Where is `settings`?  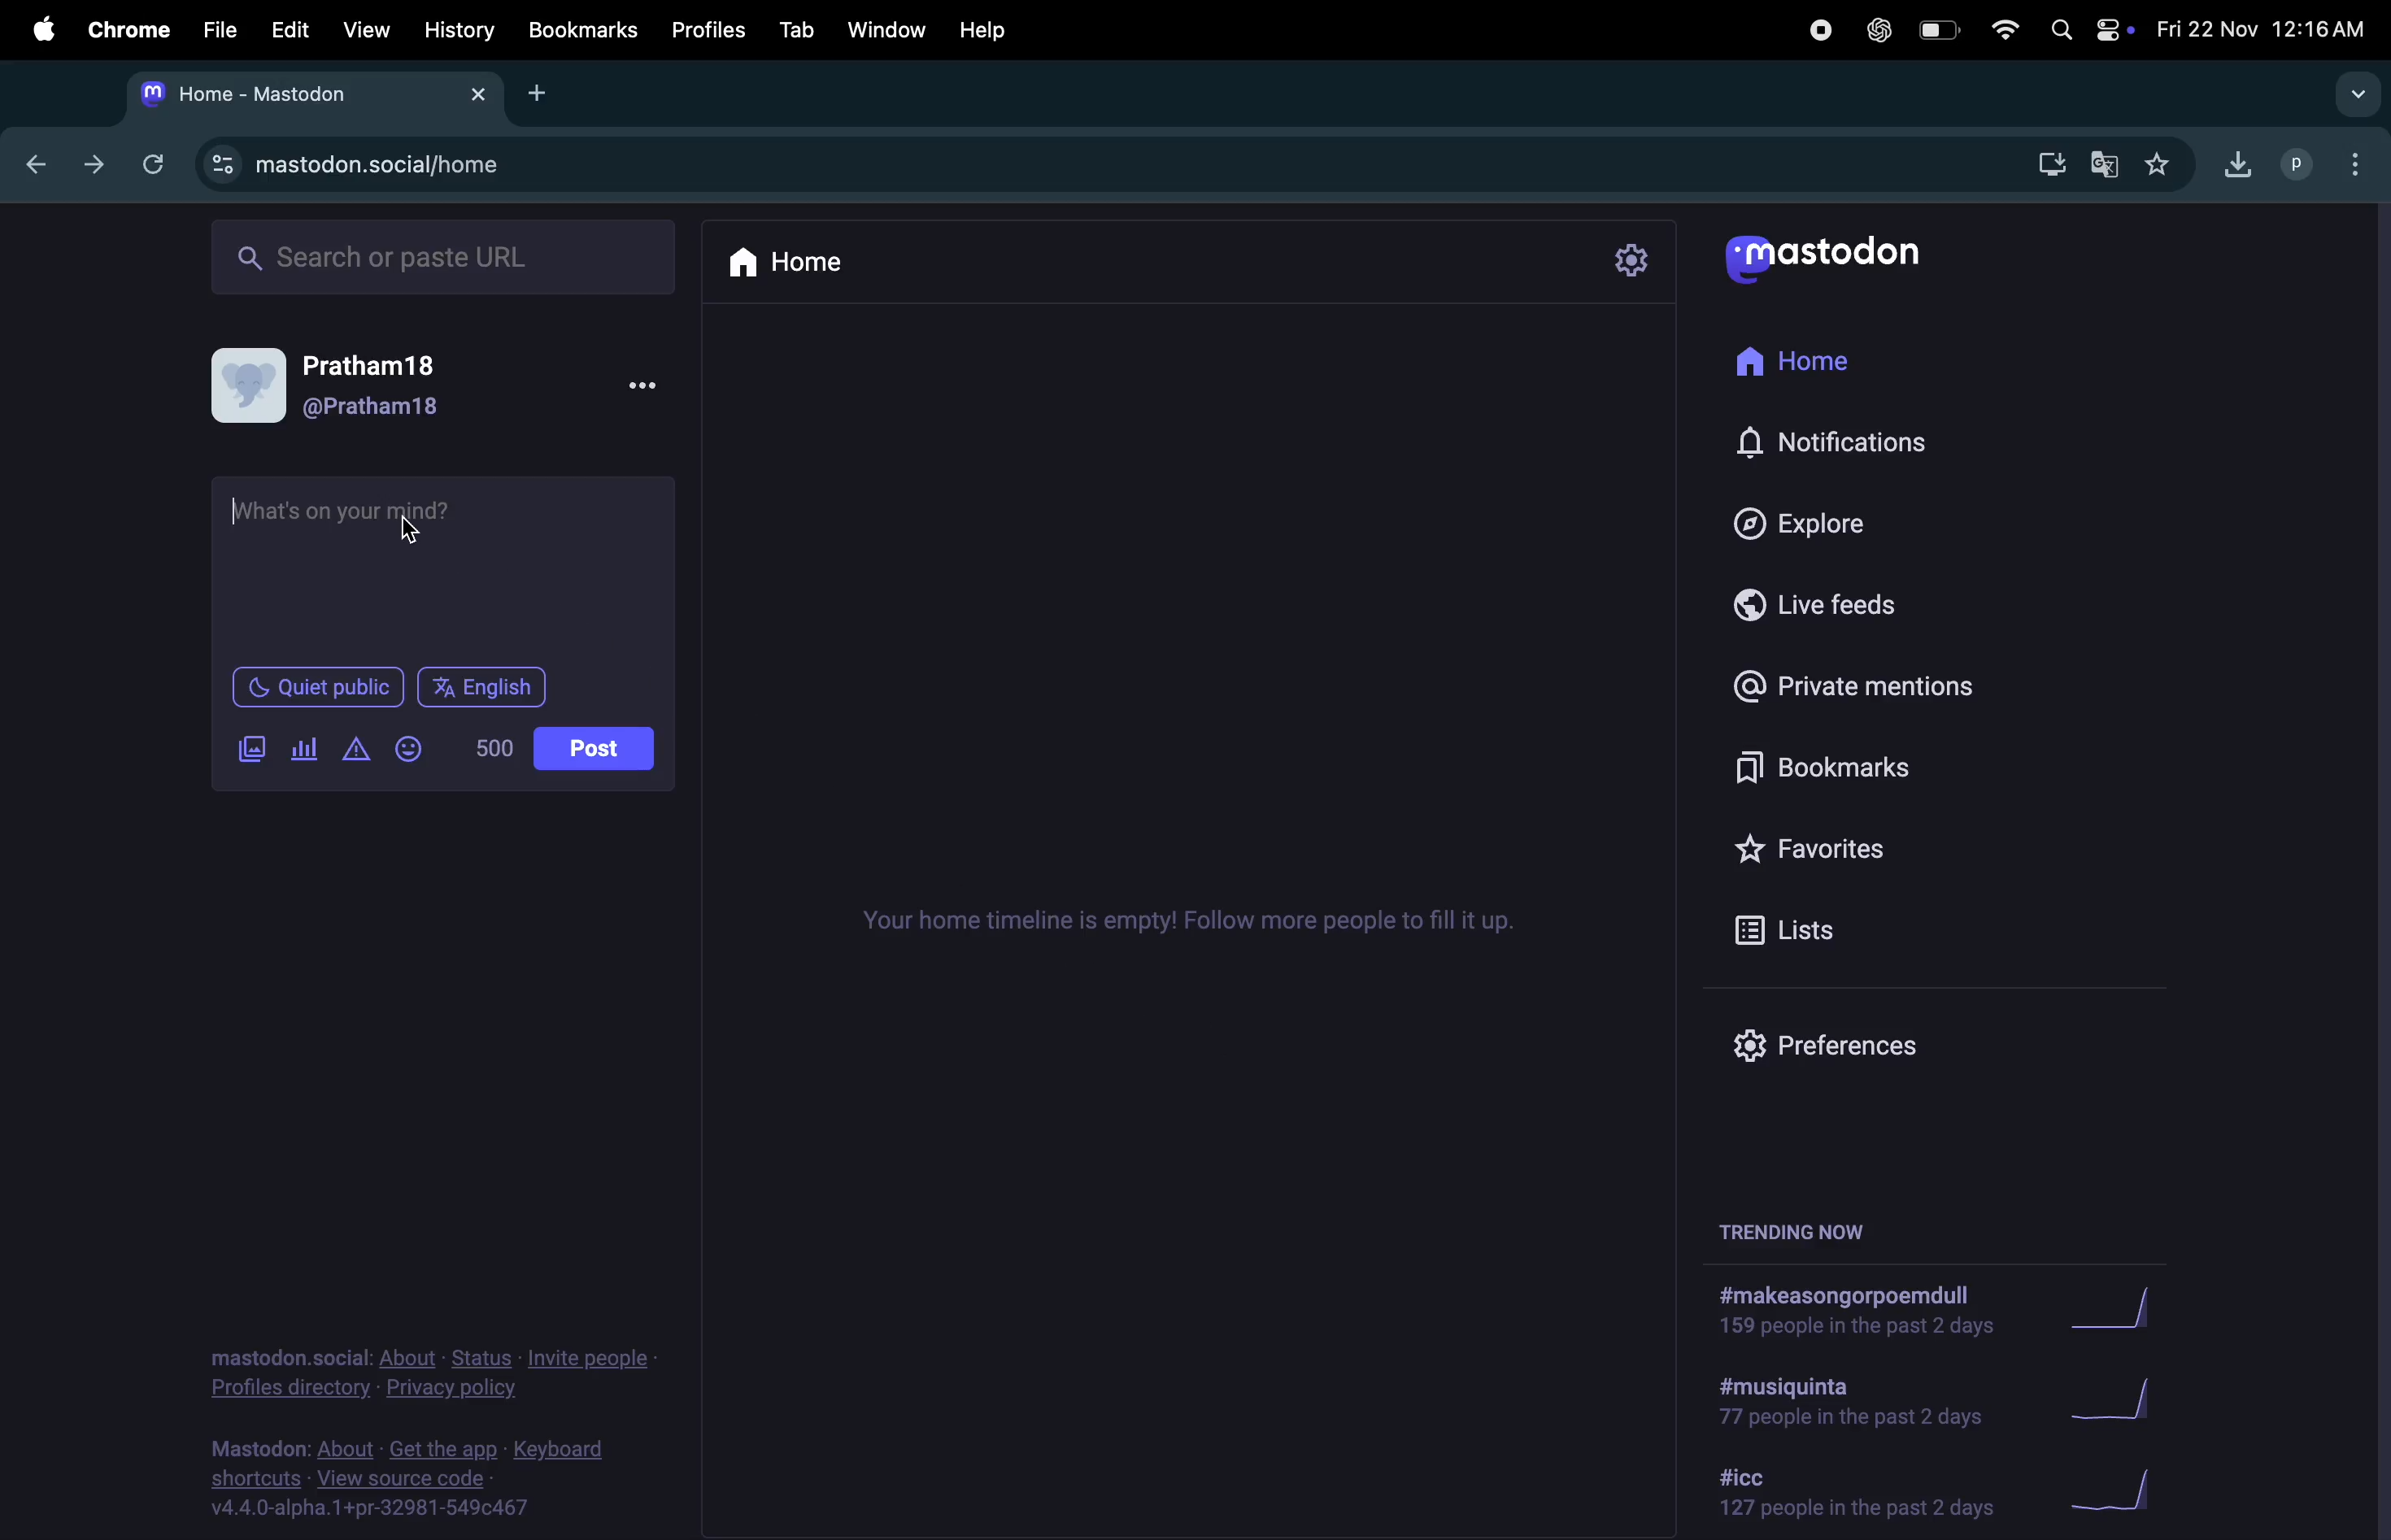
settings is located at coordinates (1631, 256).